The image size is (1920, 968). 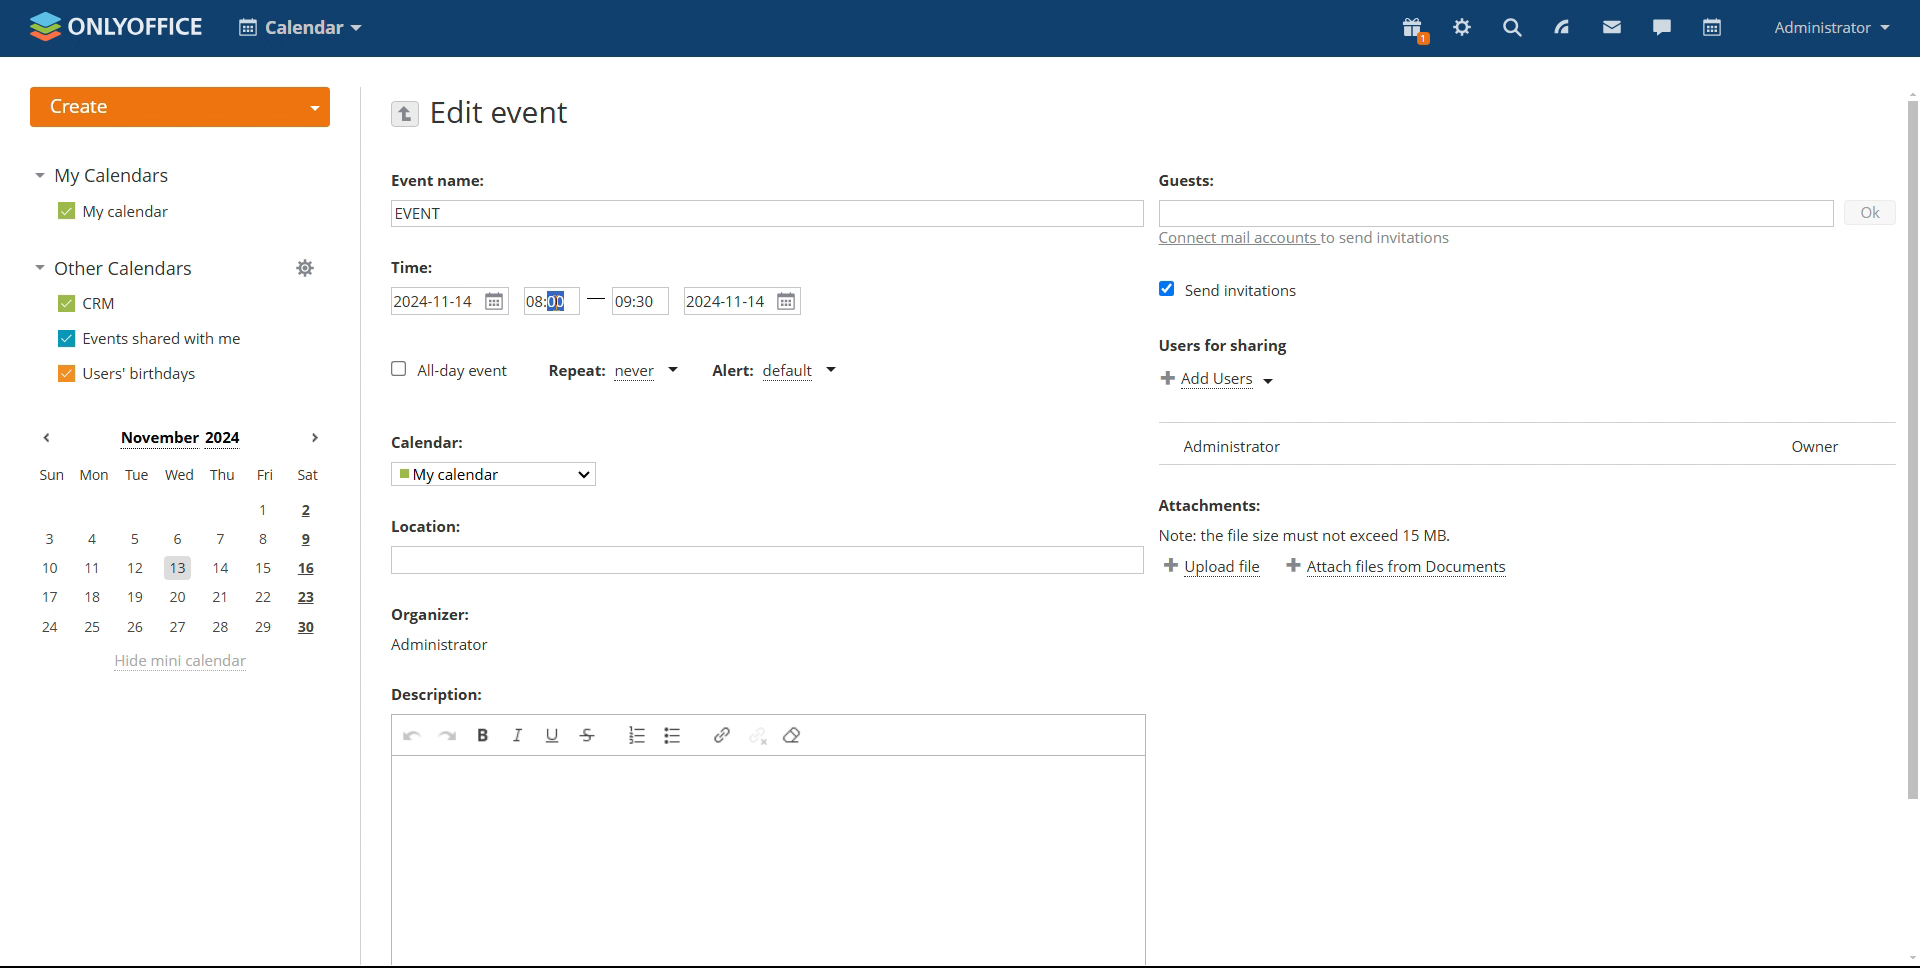 I want to click on redo, so click(x=448, y=733).